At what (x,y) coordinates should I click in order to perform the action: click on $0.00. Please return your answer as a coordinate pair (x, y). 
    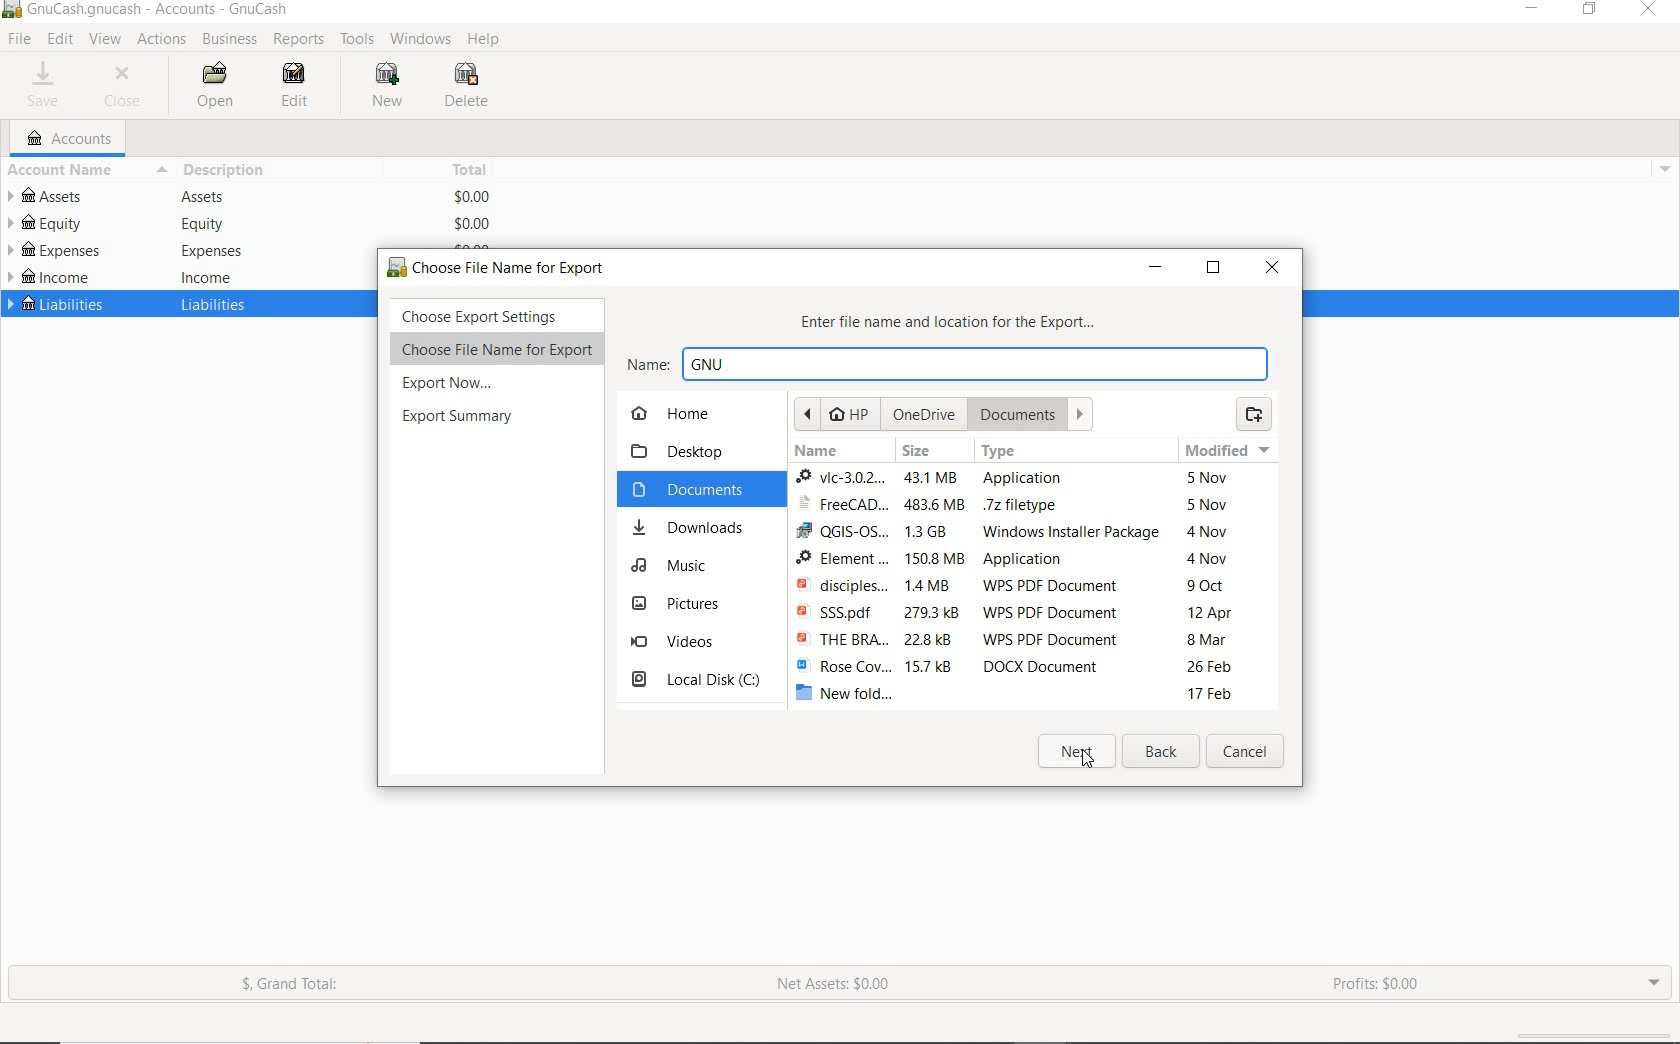
    Looking at the image, I should click on (474, 224).